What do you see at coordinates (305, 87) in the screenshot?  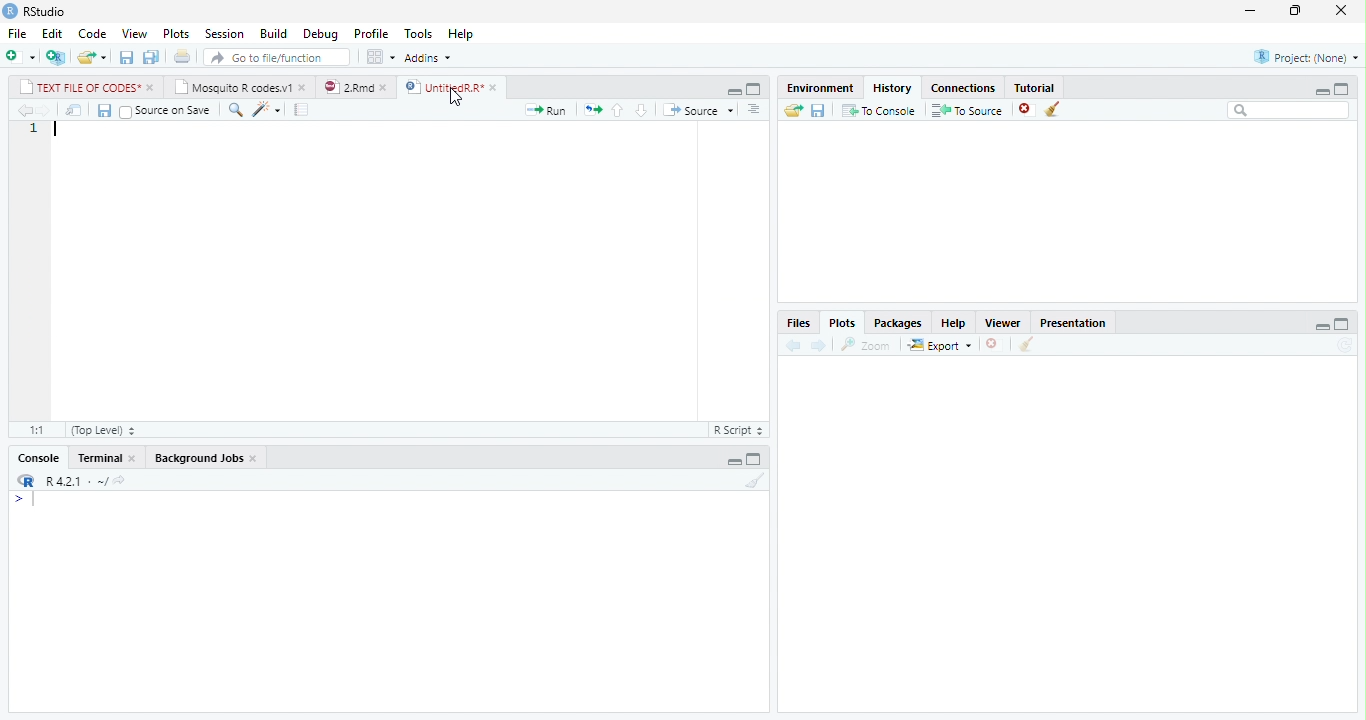 I see `close` at bounding box center [305, 87].